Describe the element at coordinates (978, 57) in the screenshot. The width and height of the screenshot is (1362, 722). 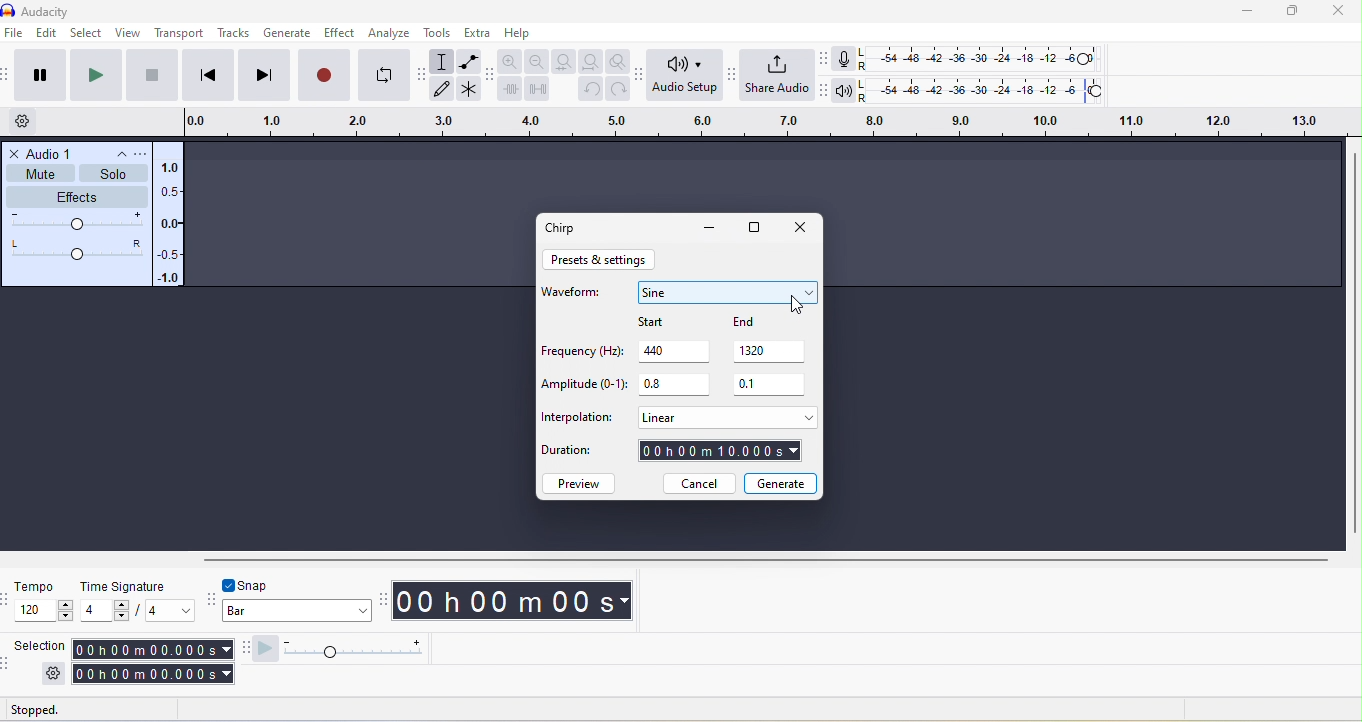
I see `recording level` at that location.